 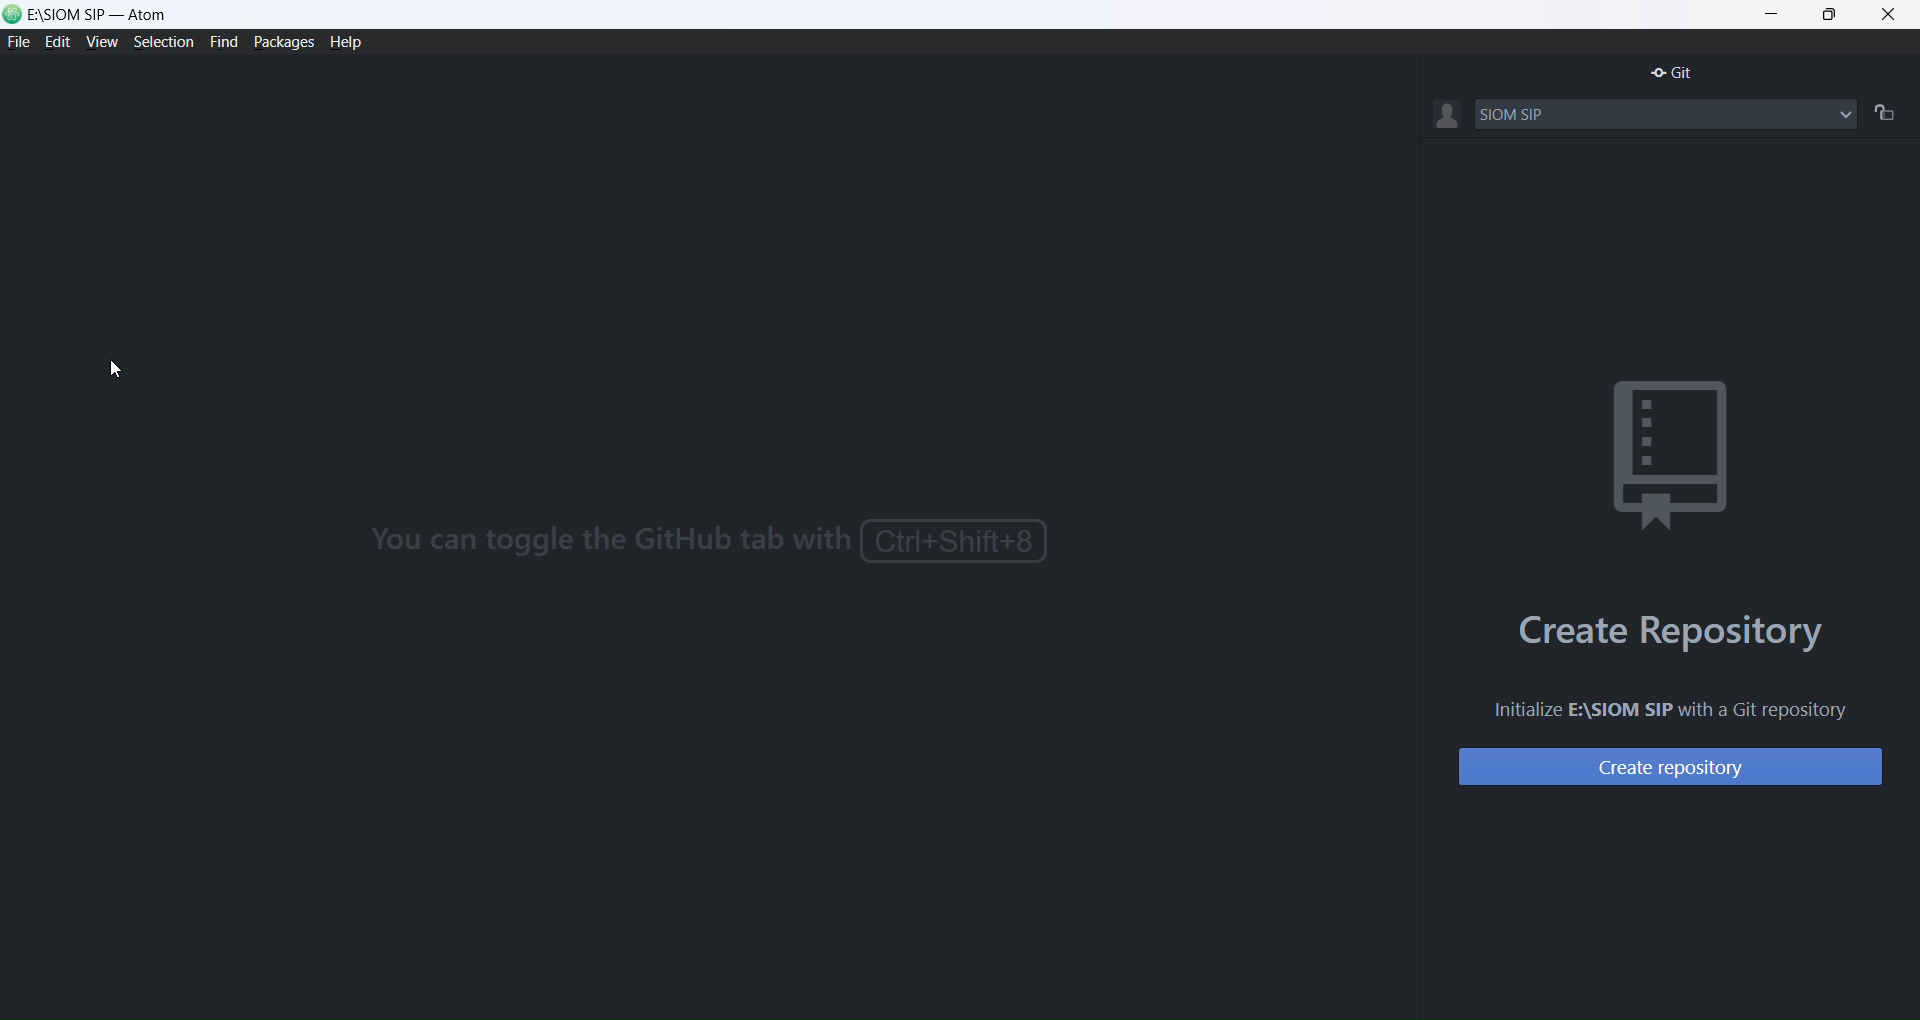 What do you see at coordinates (223, 42) in the screenshot?
I see `find` at bounding box center [223, 42].